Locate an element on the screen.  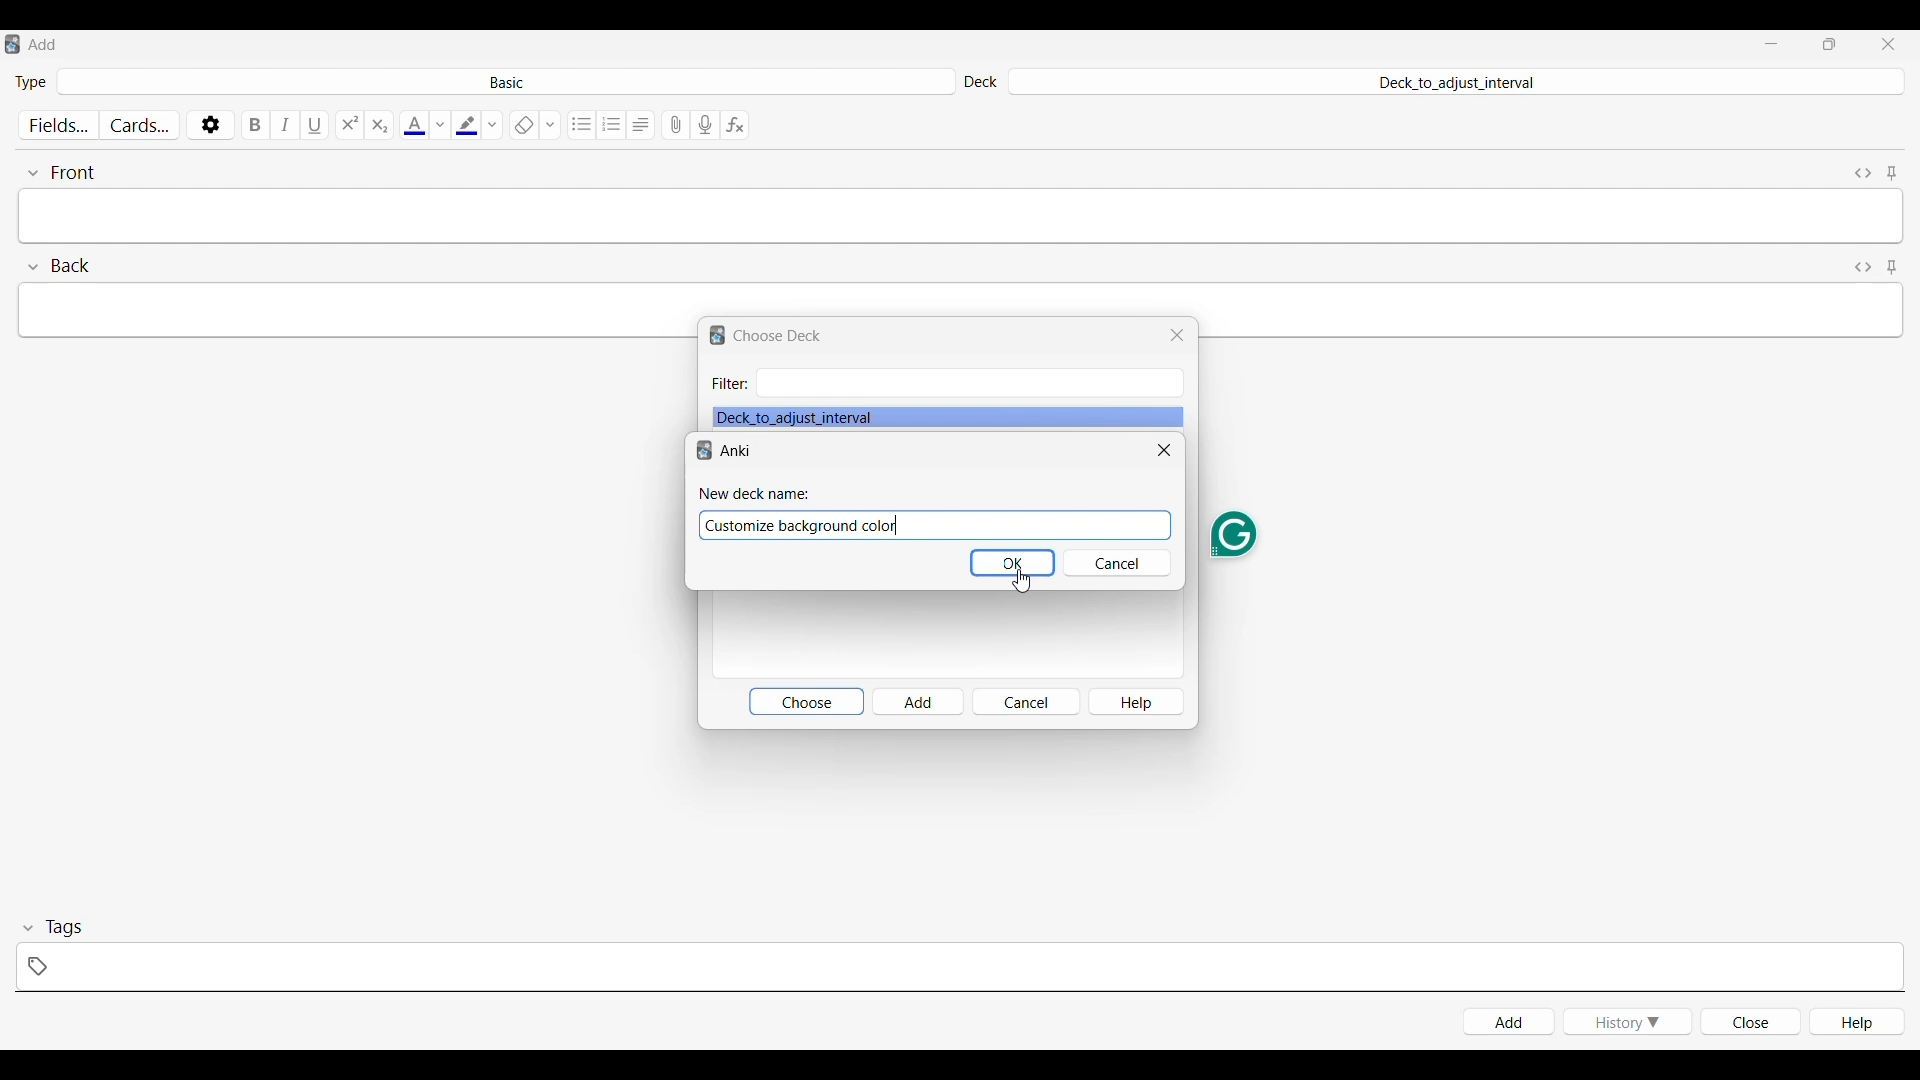
 is located at coordinates (1628, 1021).